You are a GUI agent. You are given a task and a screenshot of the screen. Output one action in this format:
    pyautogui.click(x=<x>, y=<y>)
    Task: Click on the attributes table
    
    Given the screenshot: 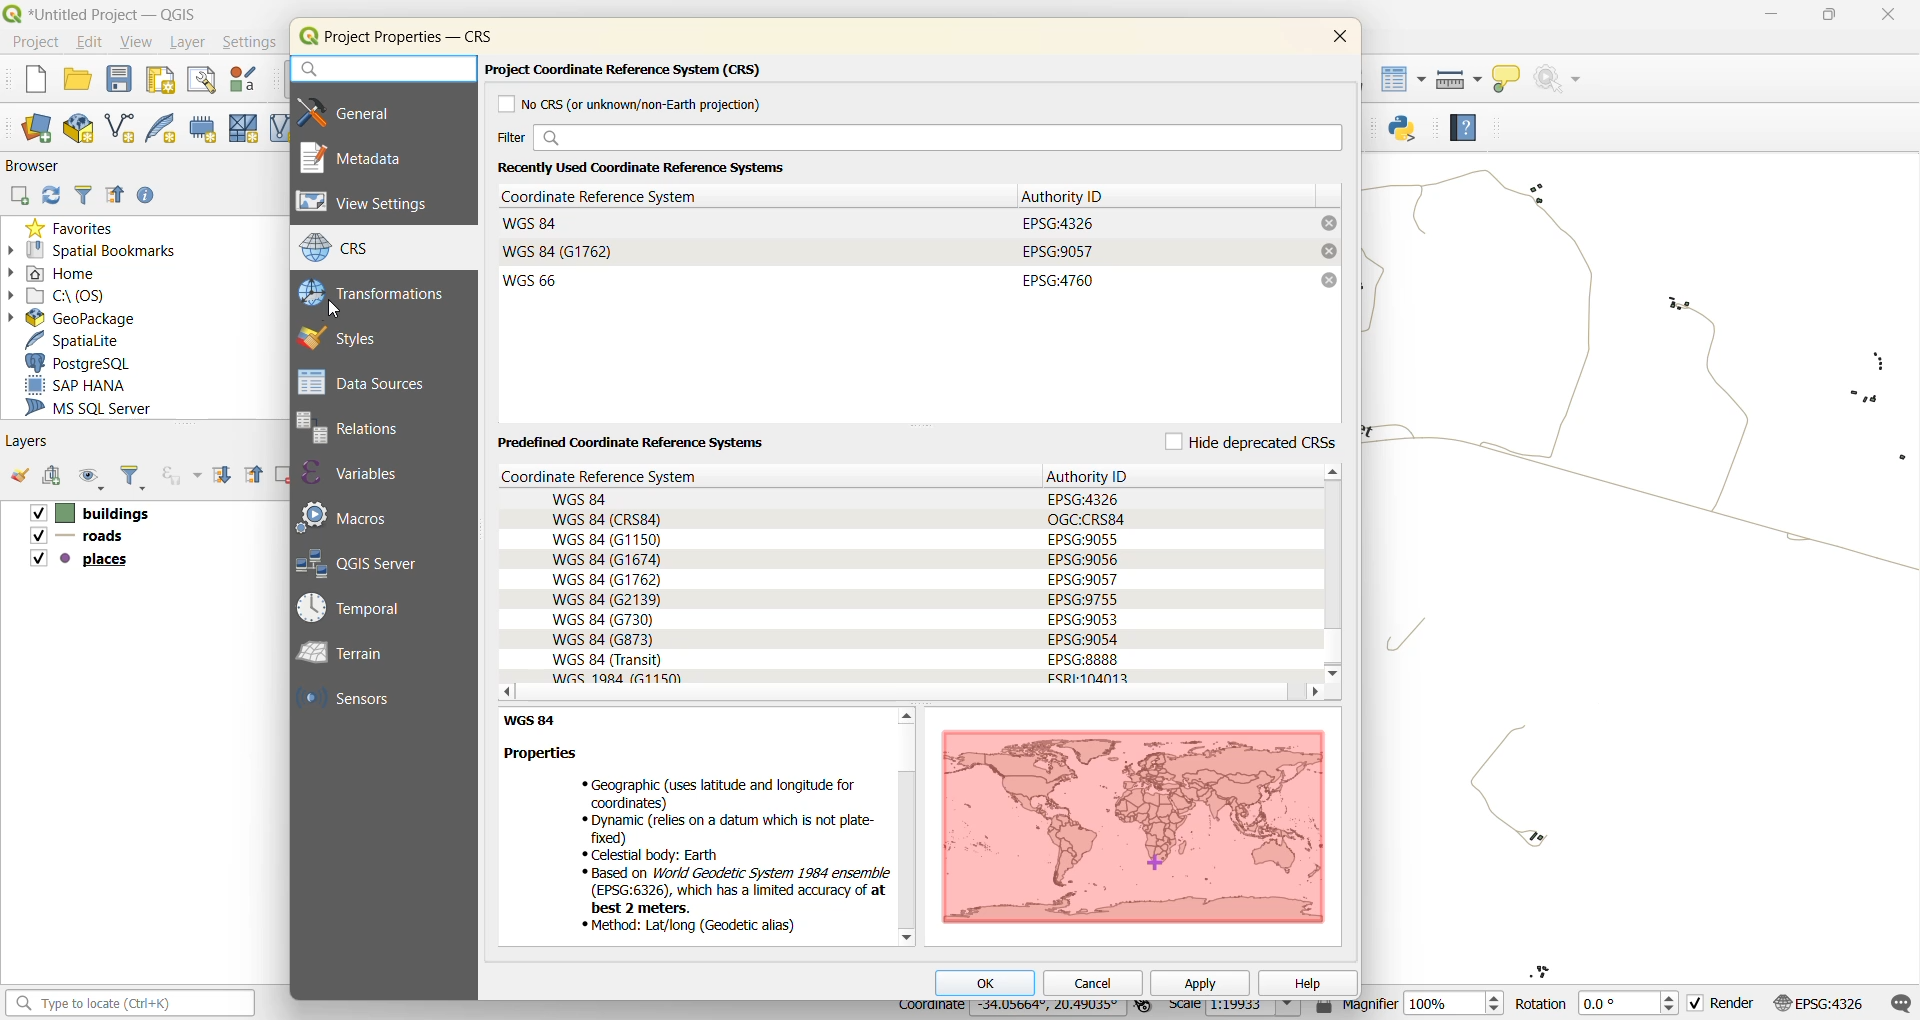 What is the action you would take?
    pyautogui.click(x=1404, y=85)
    